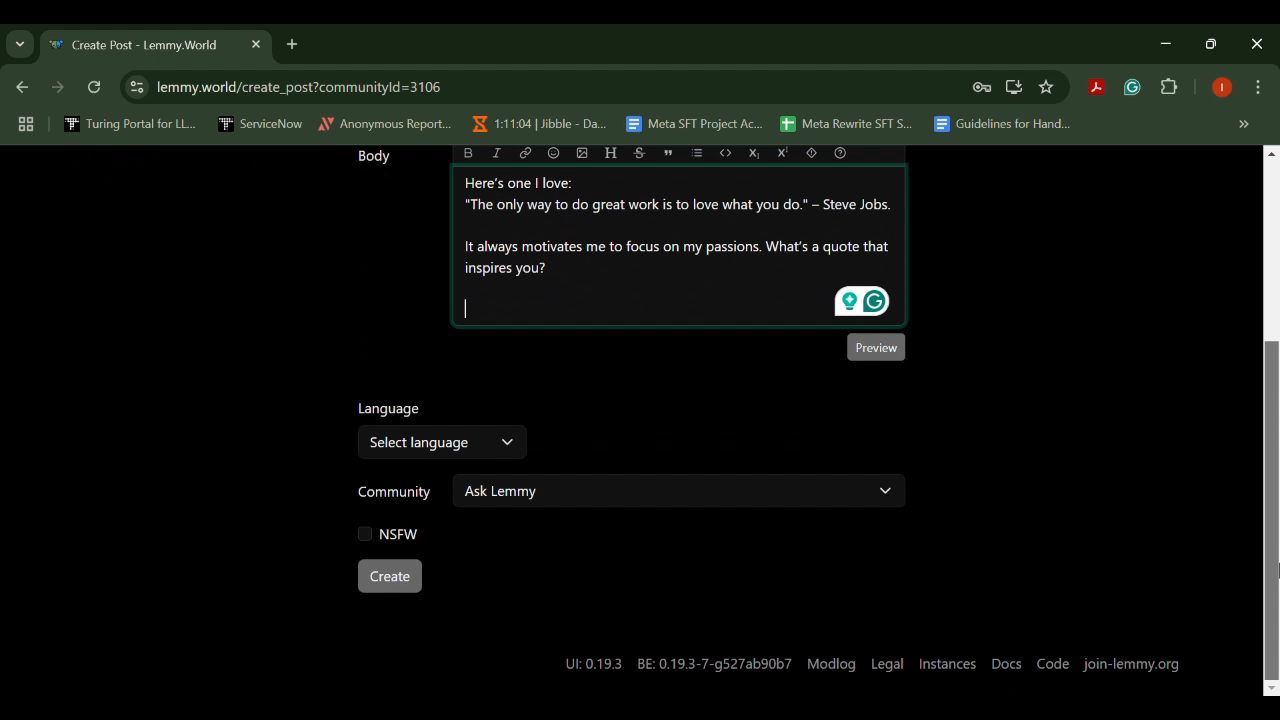 The height and width of the screenshot is (720, 1280). Describe the element at coordinates (847, 125) in the screenshot. I see `Meta Rewrite SFT S...` at that location.